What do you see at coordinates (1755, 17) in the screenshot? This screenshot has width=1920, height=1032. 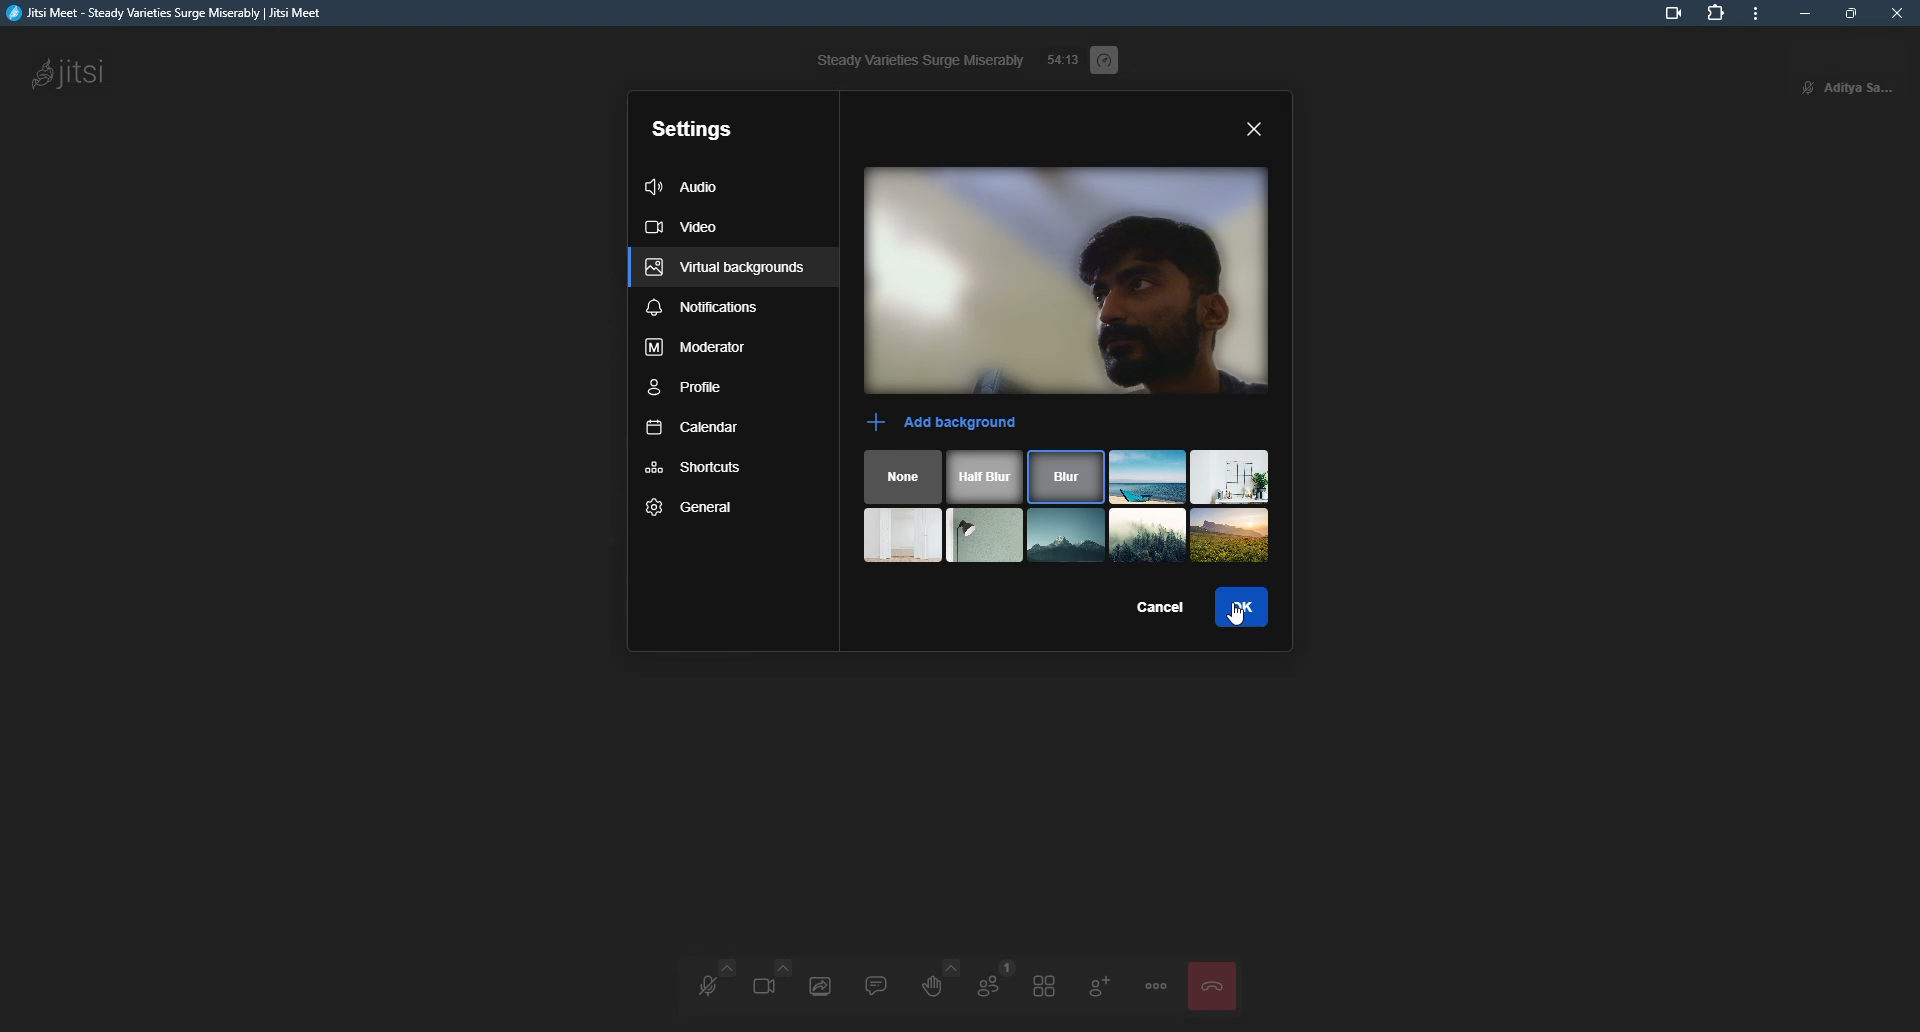 I see `more` at bounding box center [1755, 17].